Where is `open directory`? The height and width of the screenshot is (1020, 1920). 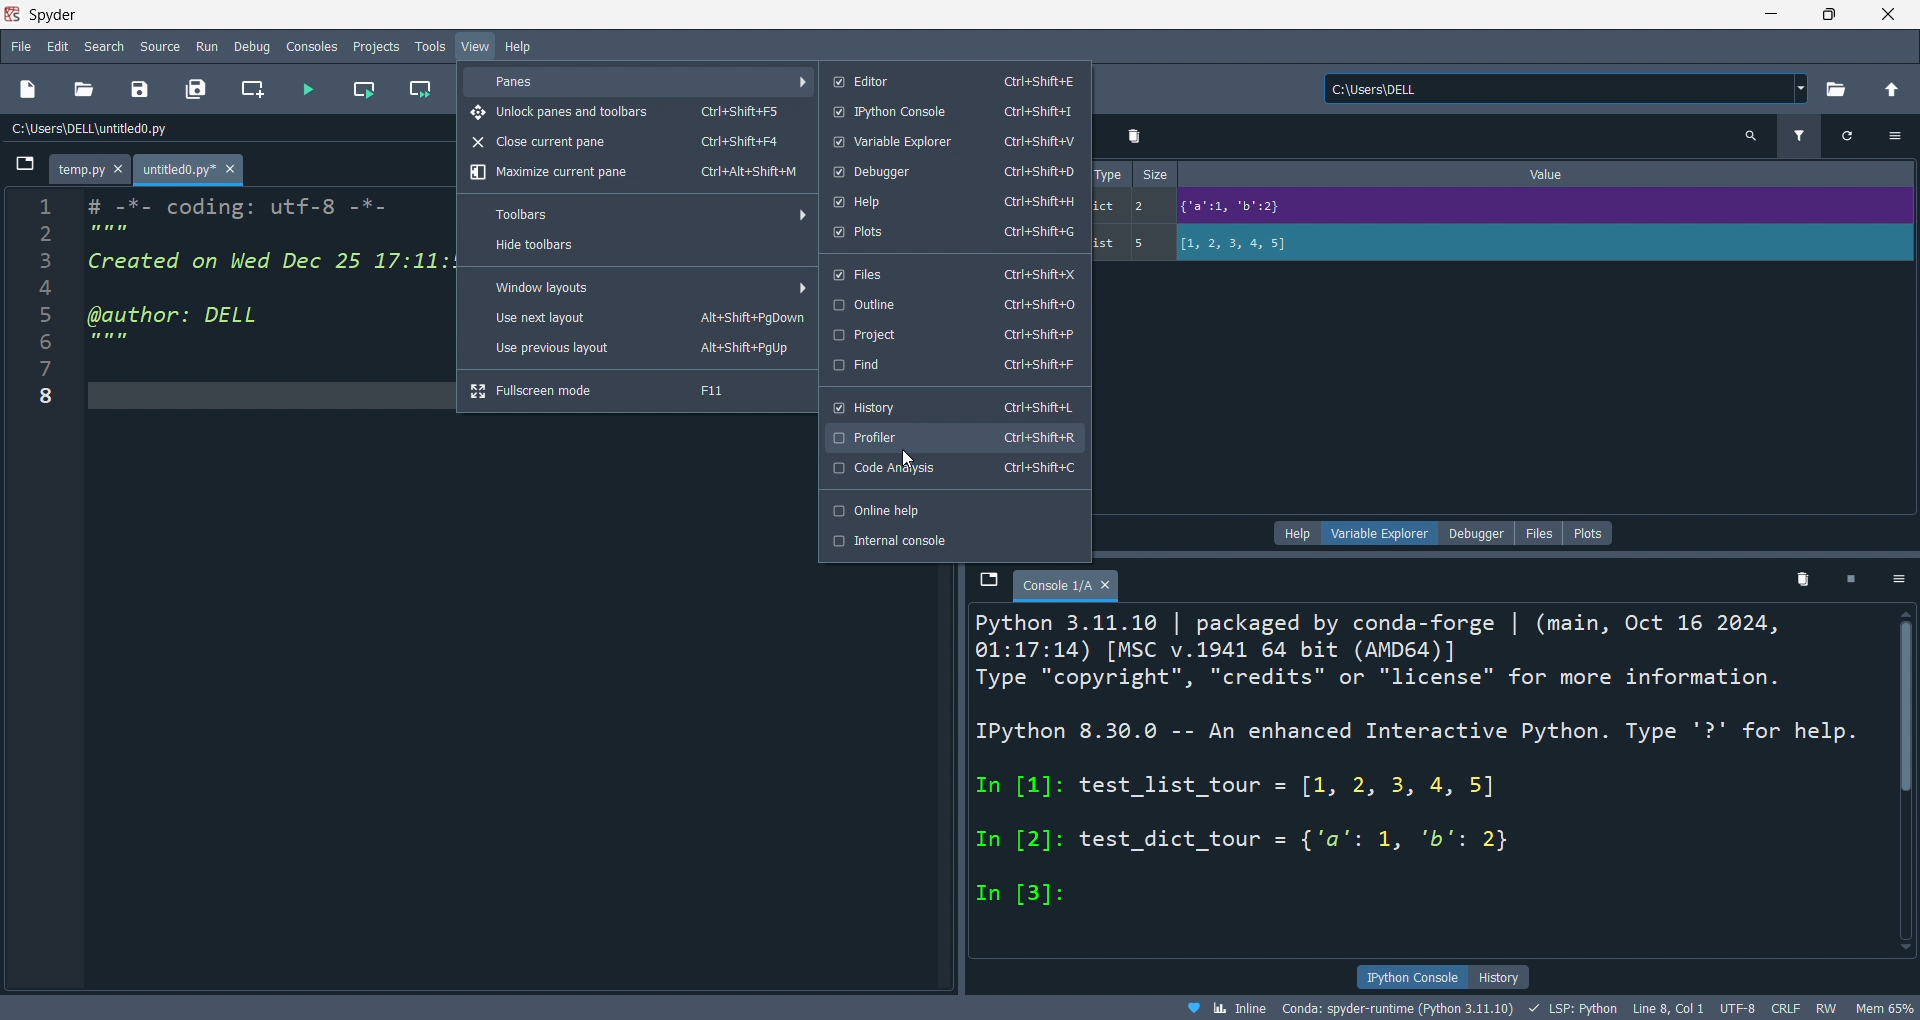
open directory is located at coordinates (1836, 88).